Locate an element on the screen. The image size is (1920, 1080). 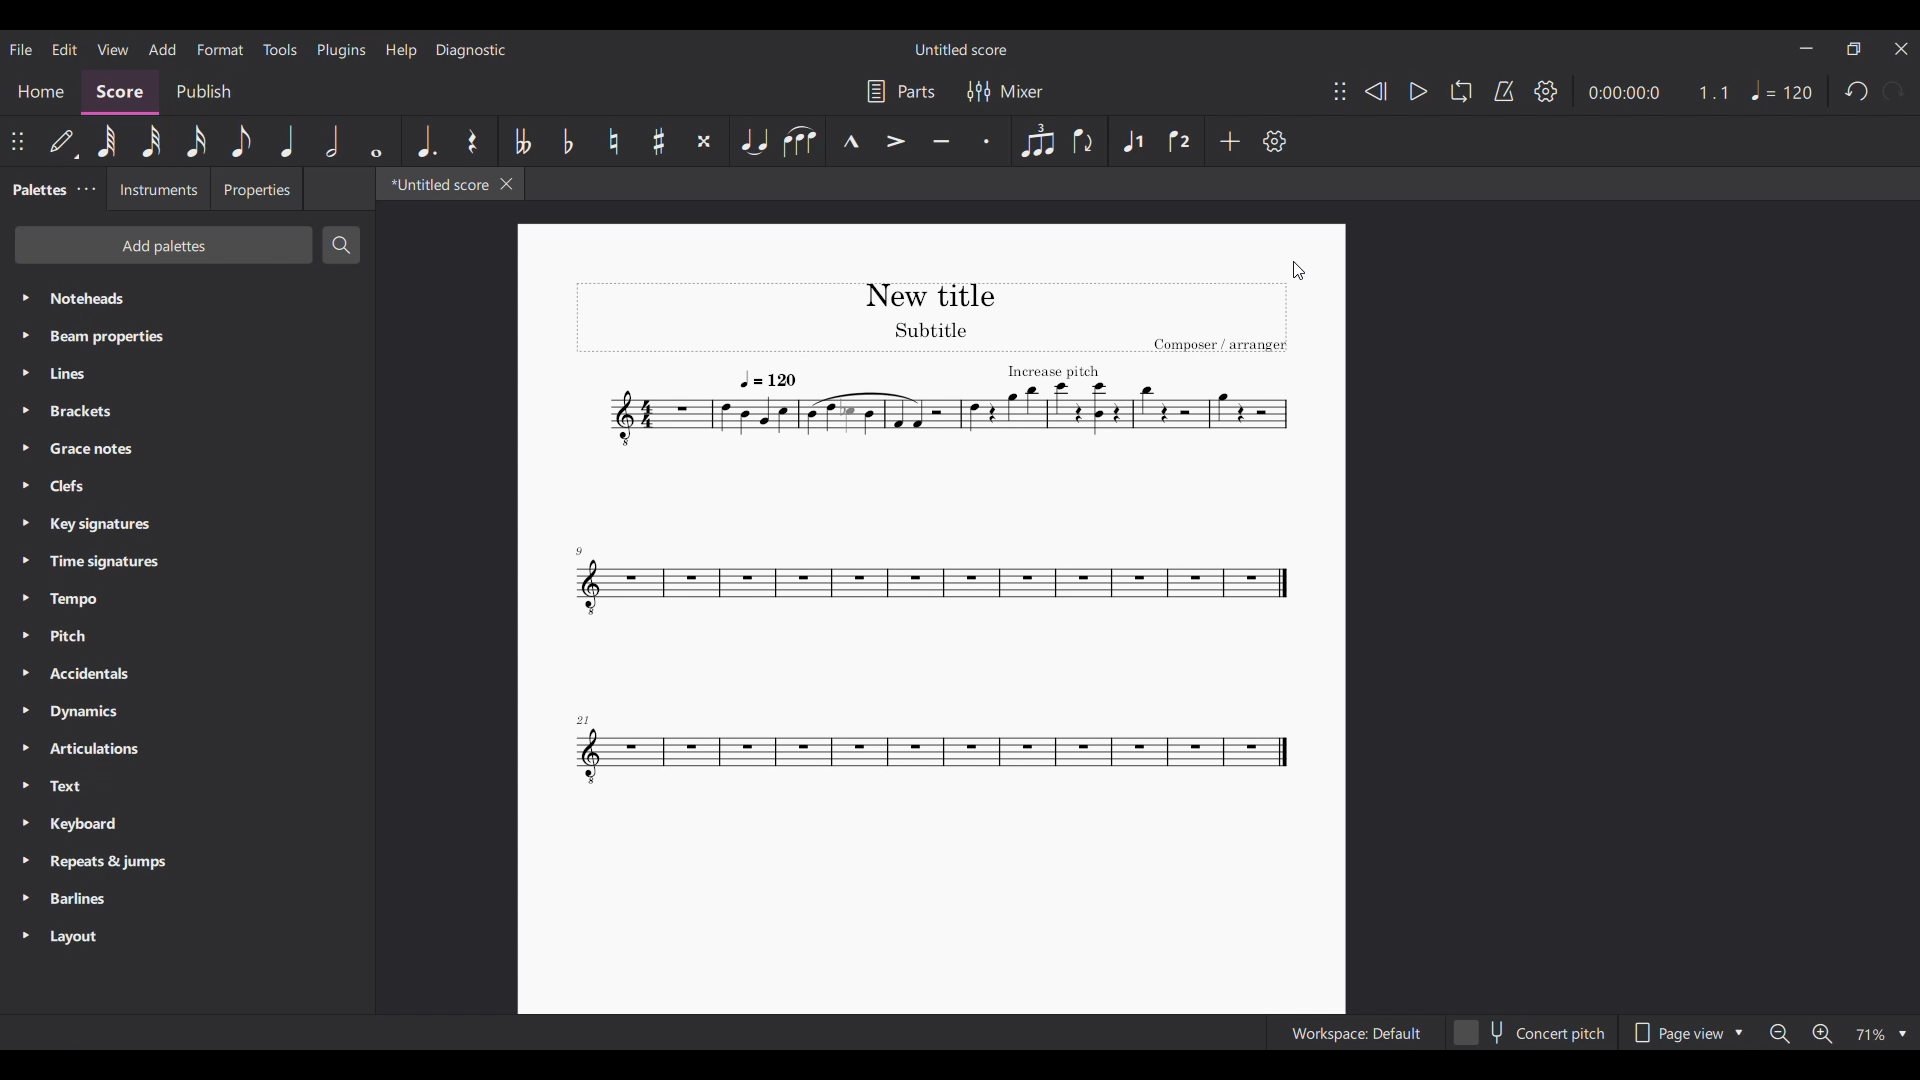
Grace notes is located at coordinates (186, 449).